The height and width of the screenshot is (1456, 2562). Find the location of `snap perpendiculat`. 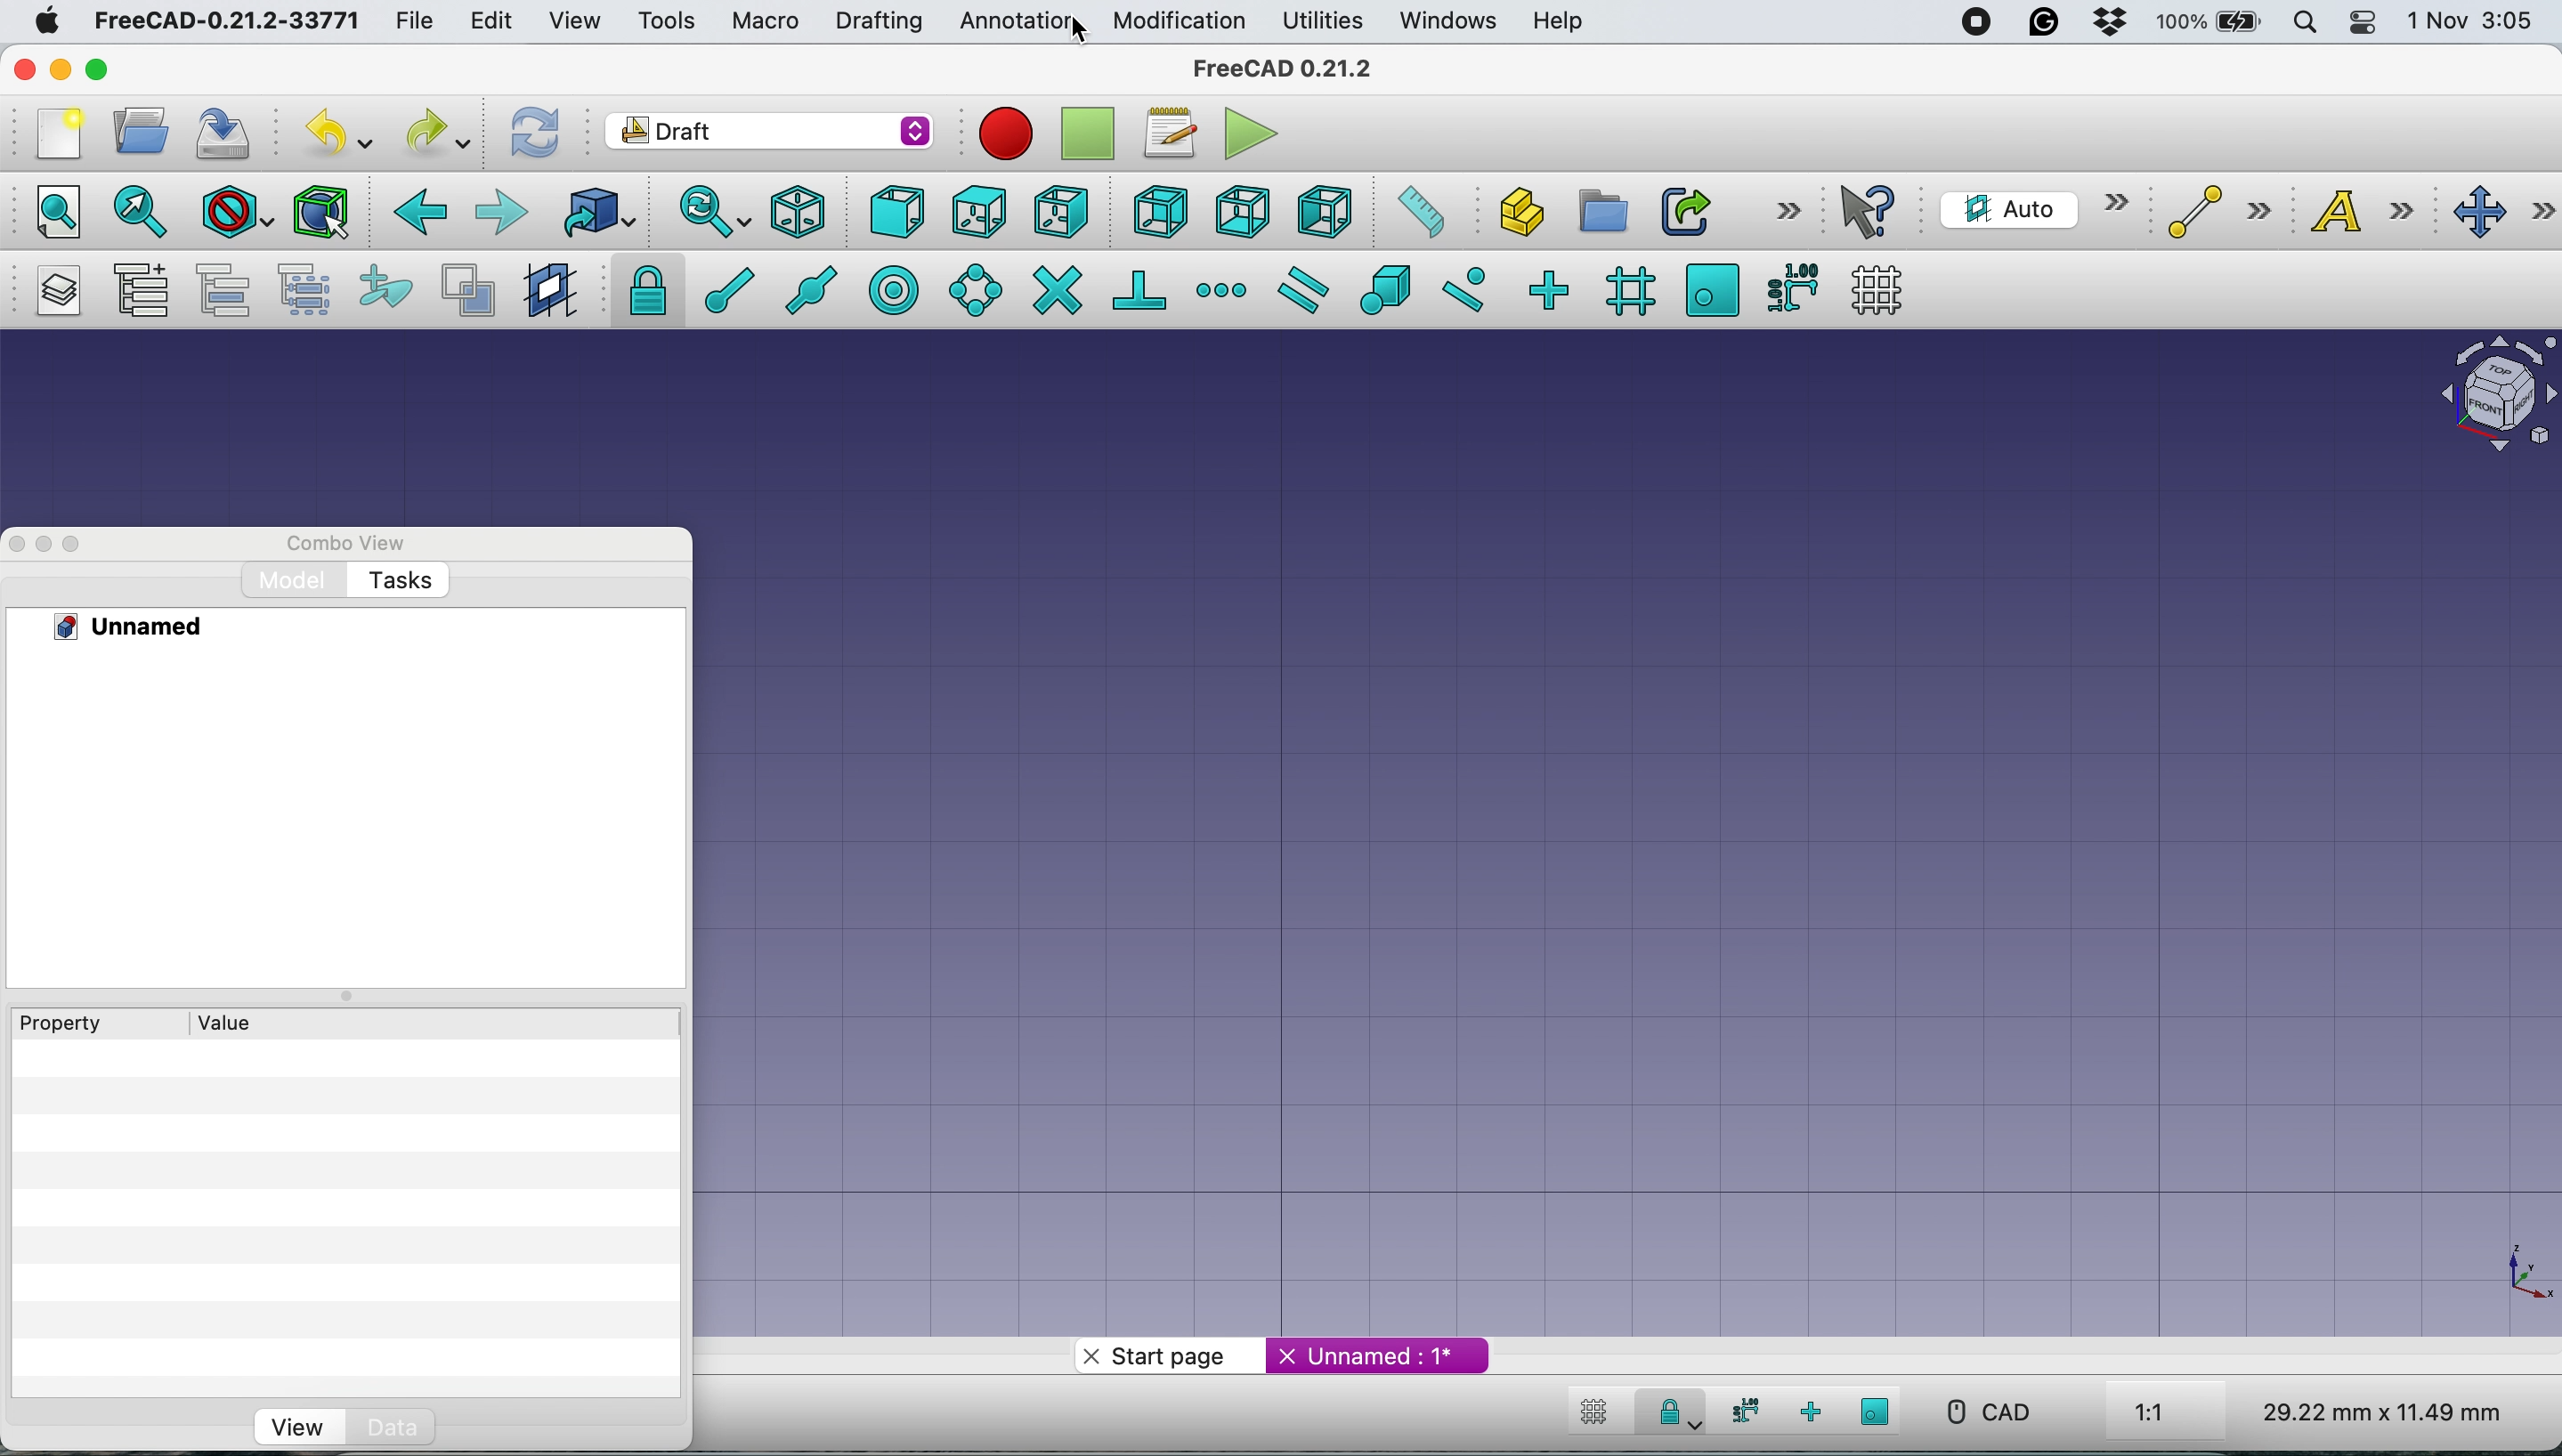

snap perpendiculat is located at coordinates (1141, 292).